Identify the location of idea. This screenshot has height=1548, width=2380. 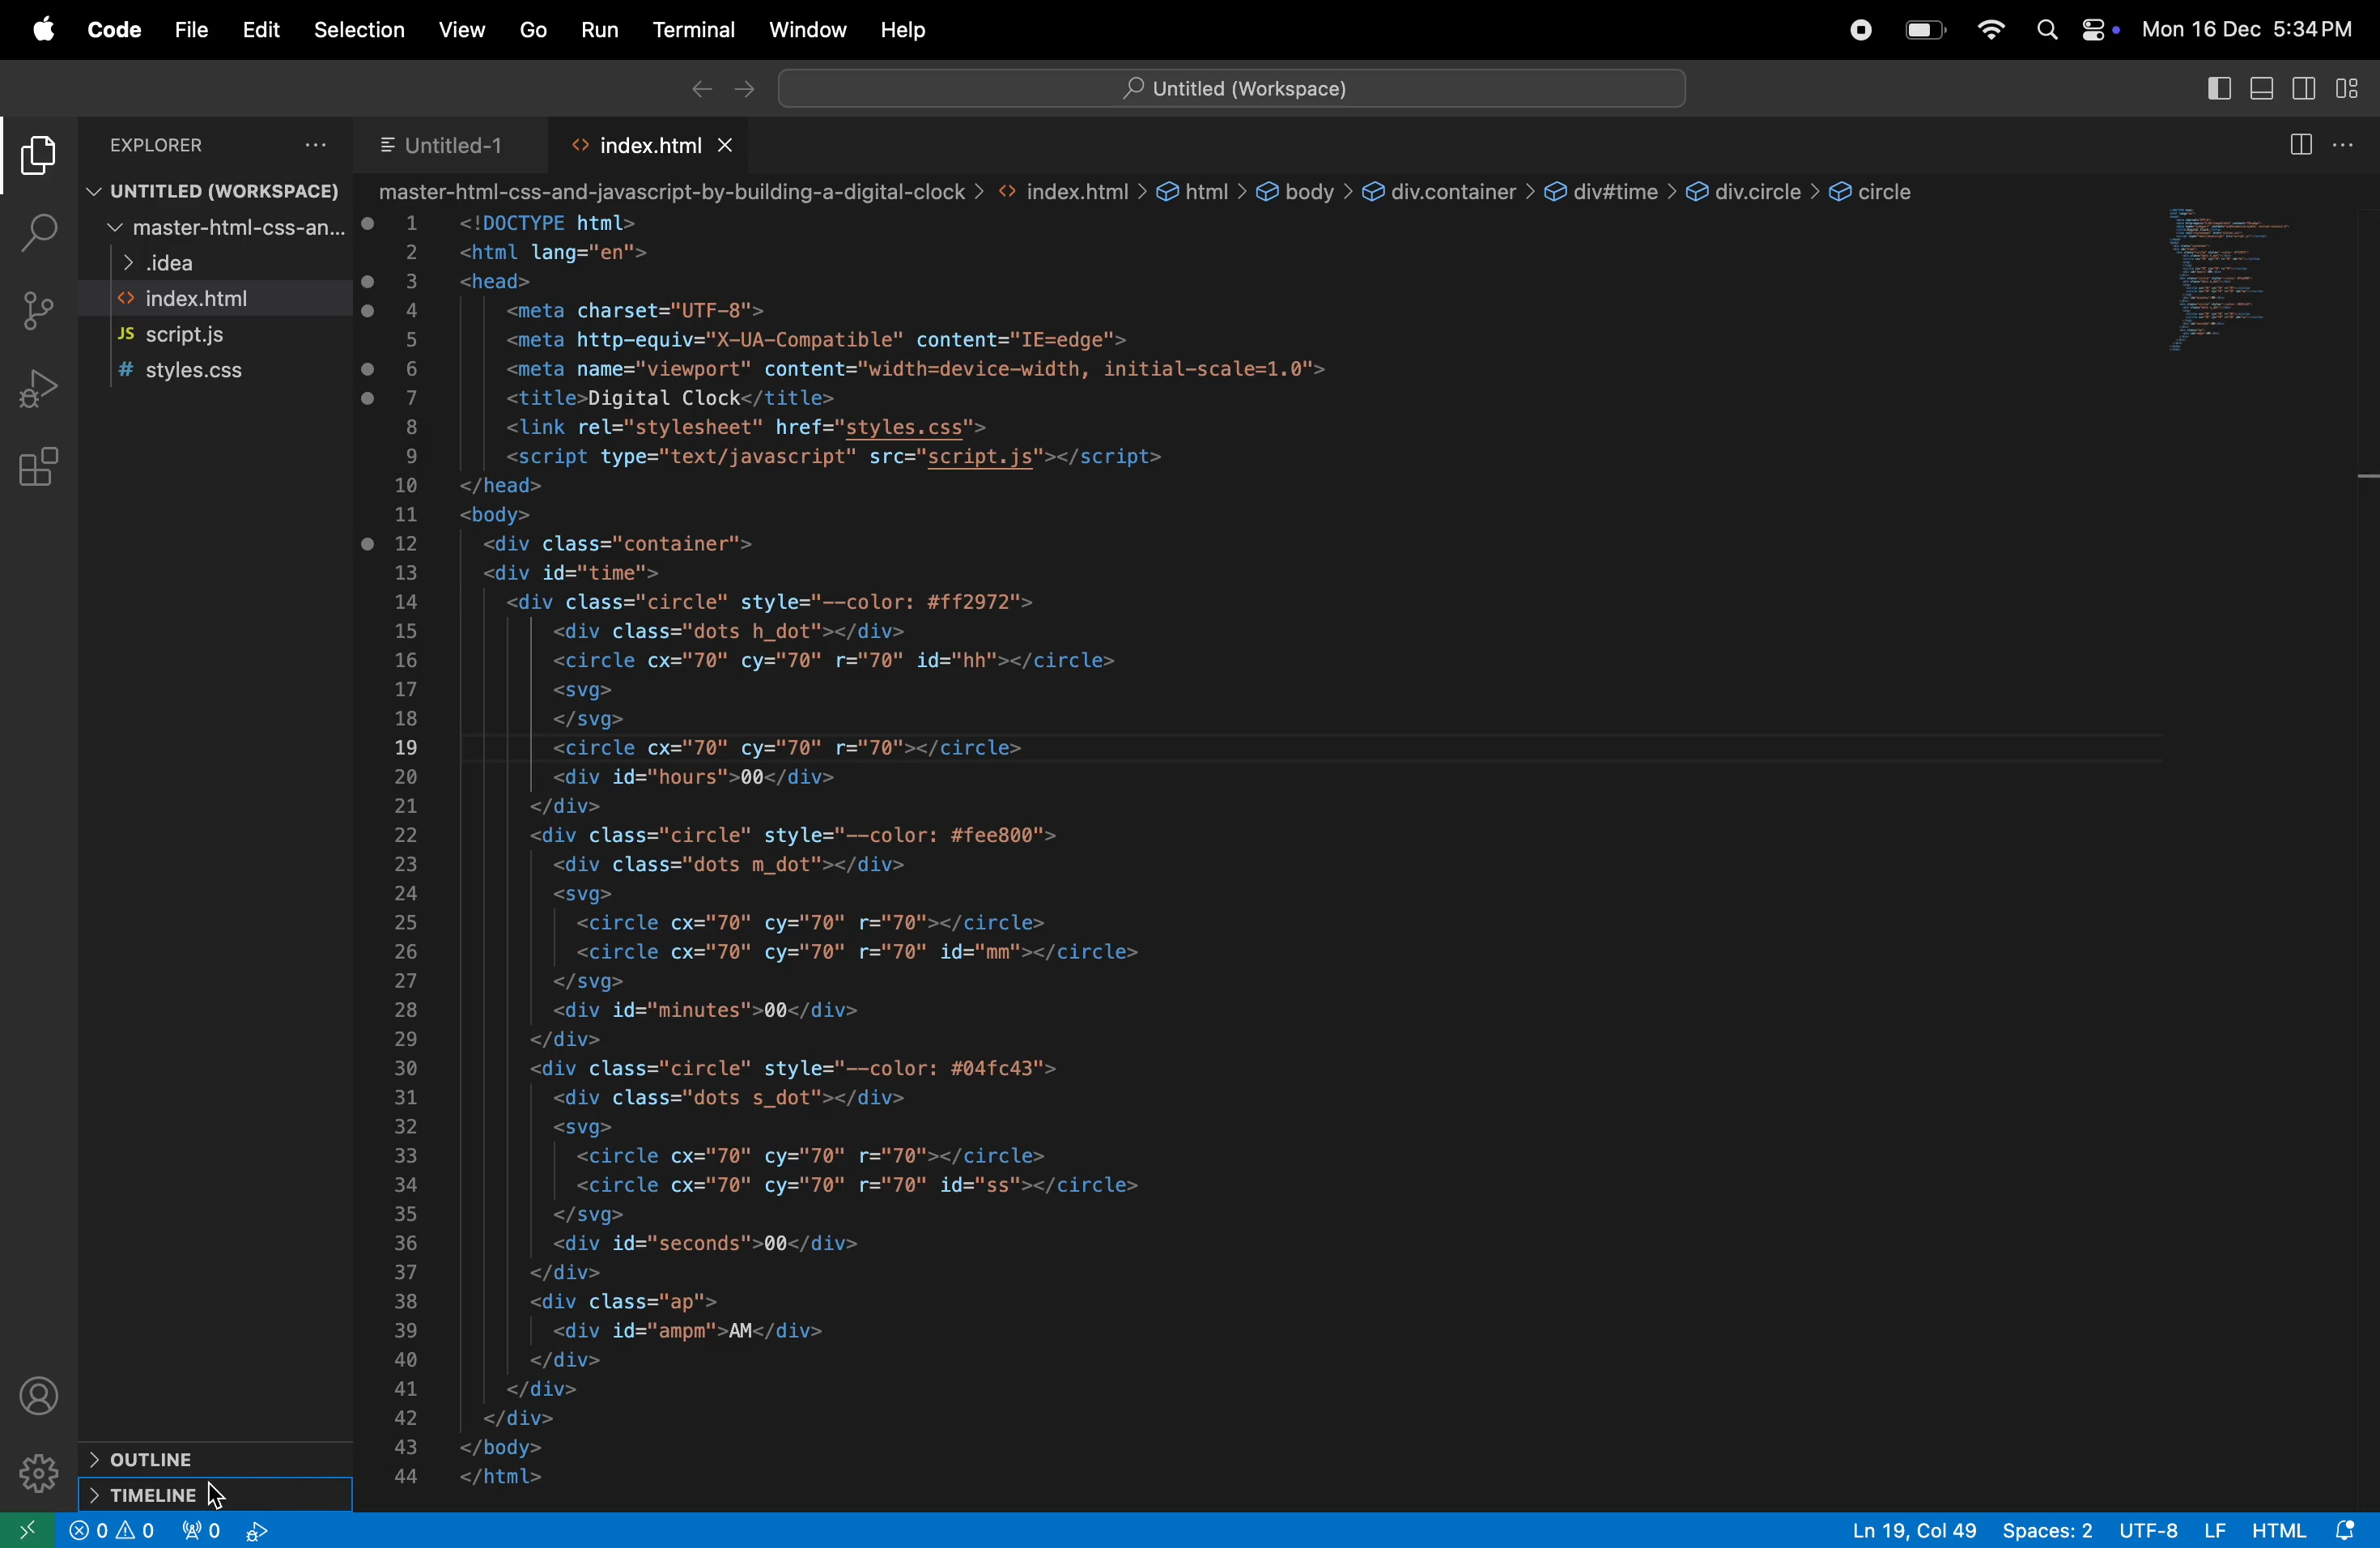
(158, 266).